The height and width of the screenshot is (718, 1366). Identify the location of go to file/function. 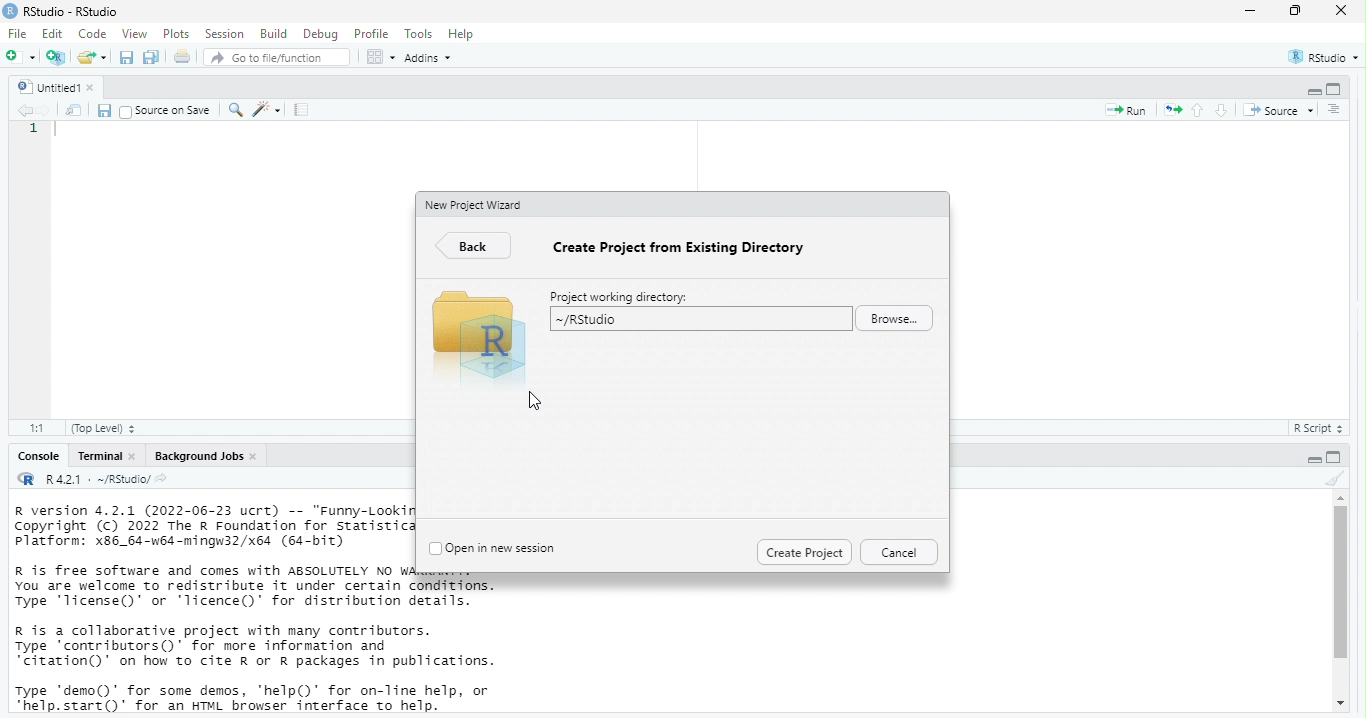
(274, 57).